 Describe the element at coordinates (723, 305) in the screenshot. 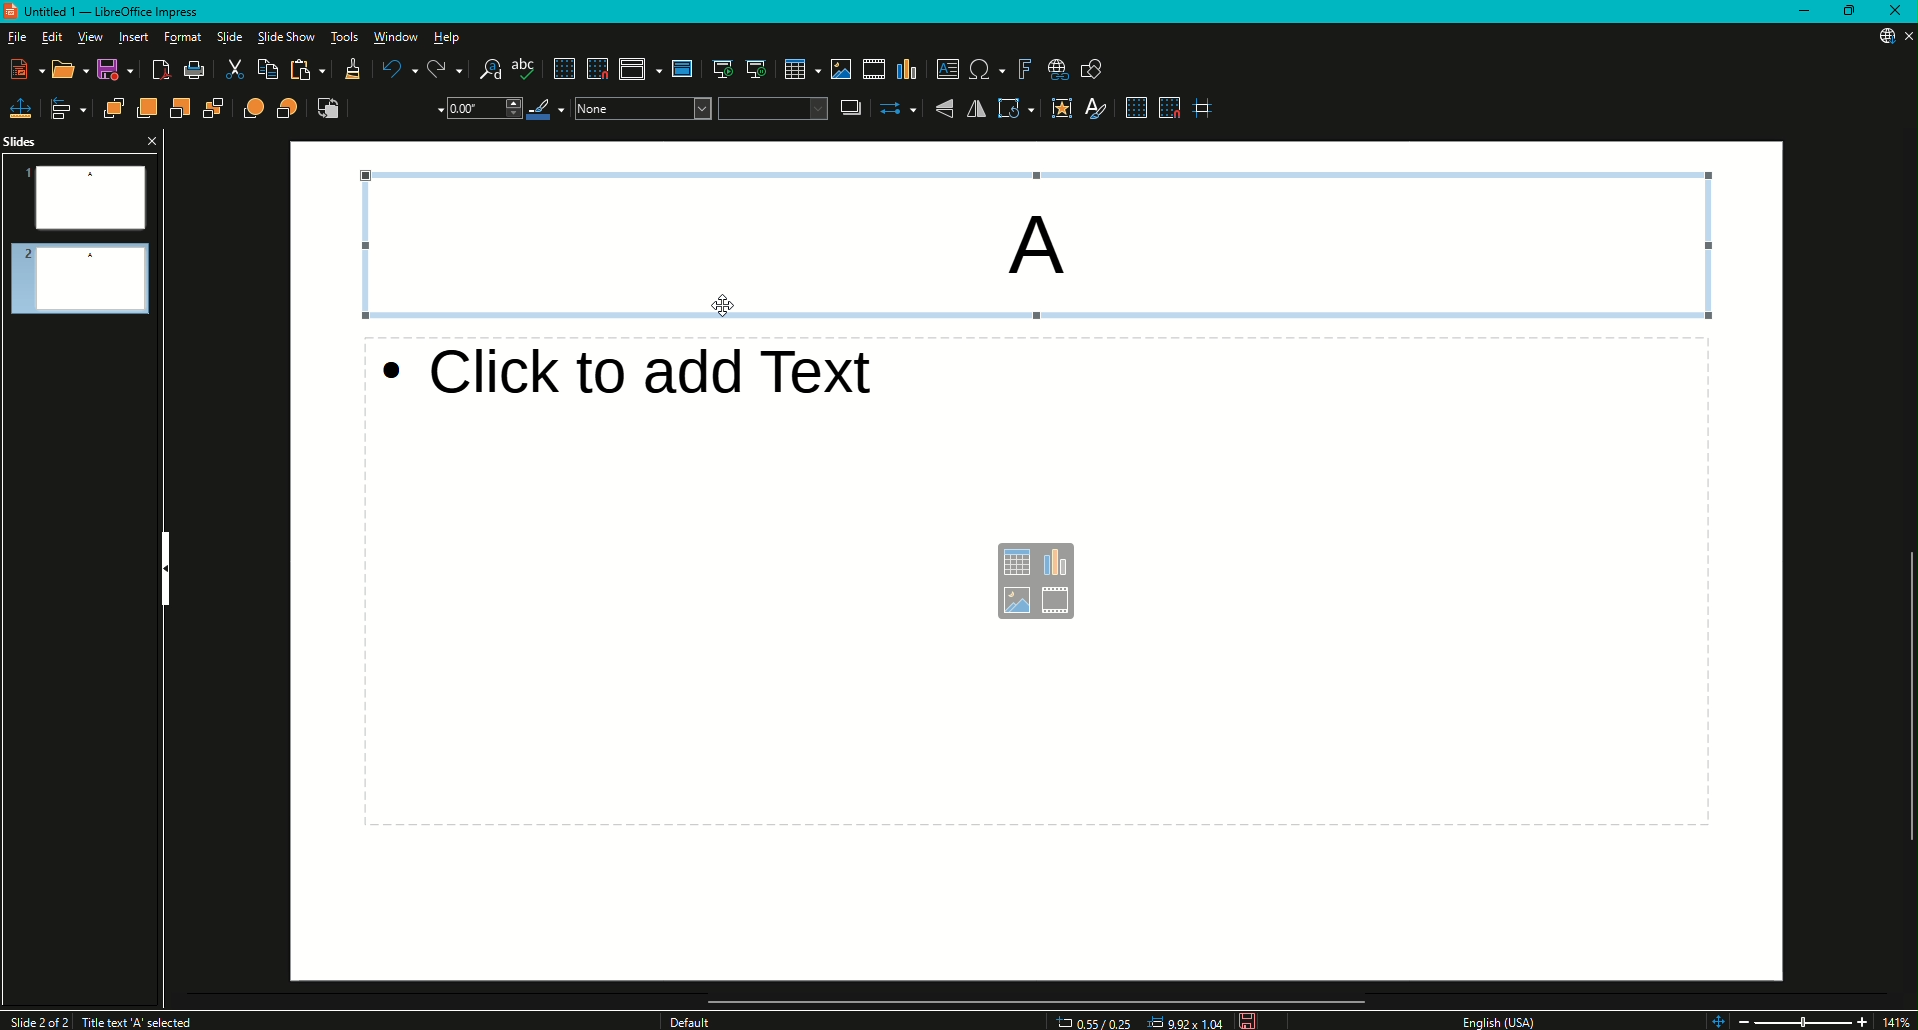

I see `Cursor` at that location.